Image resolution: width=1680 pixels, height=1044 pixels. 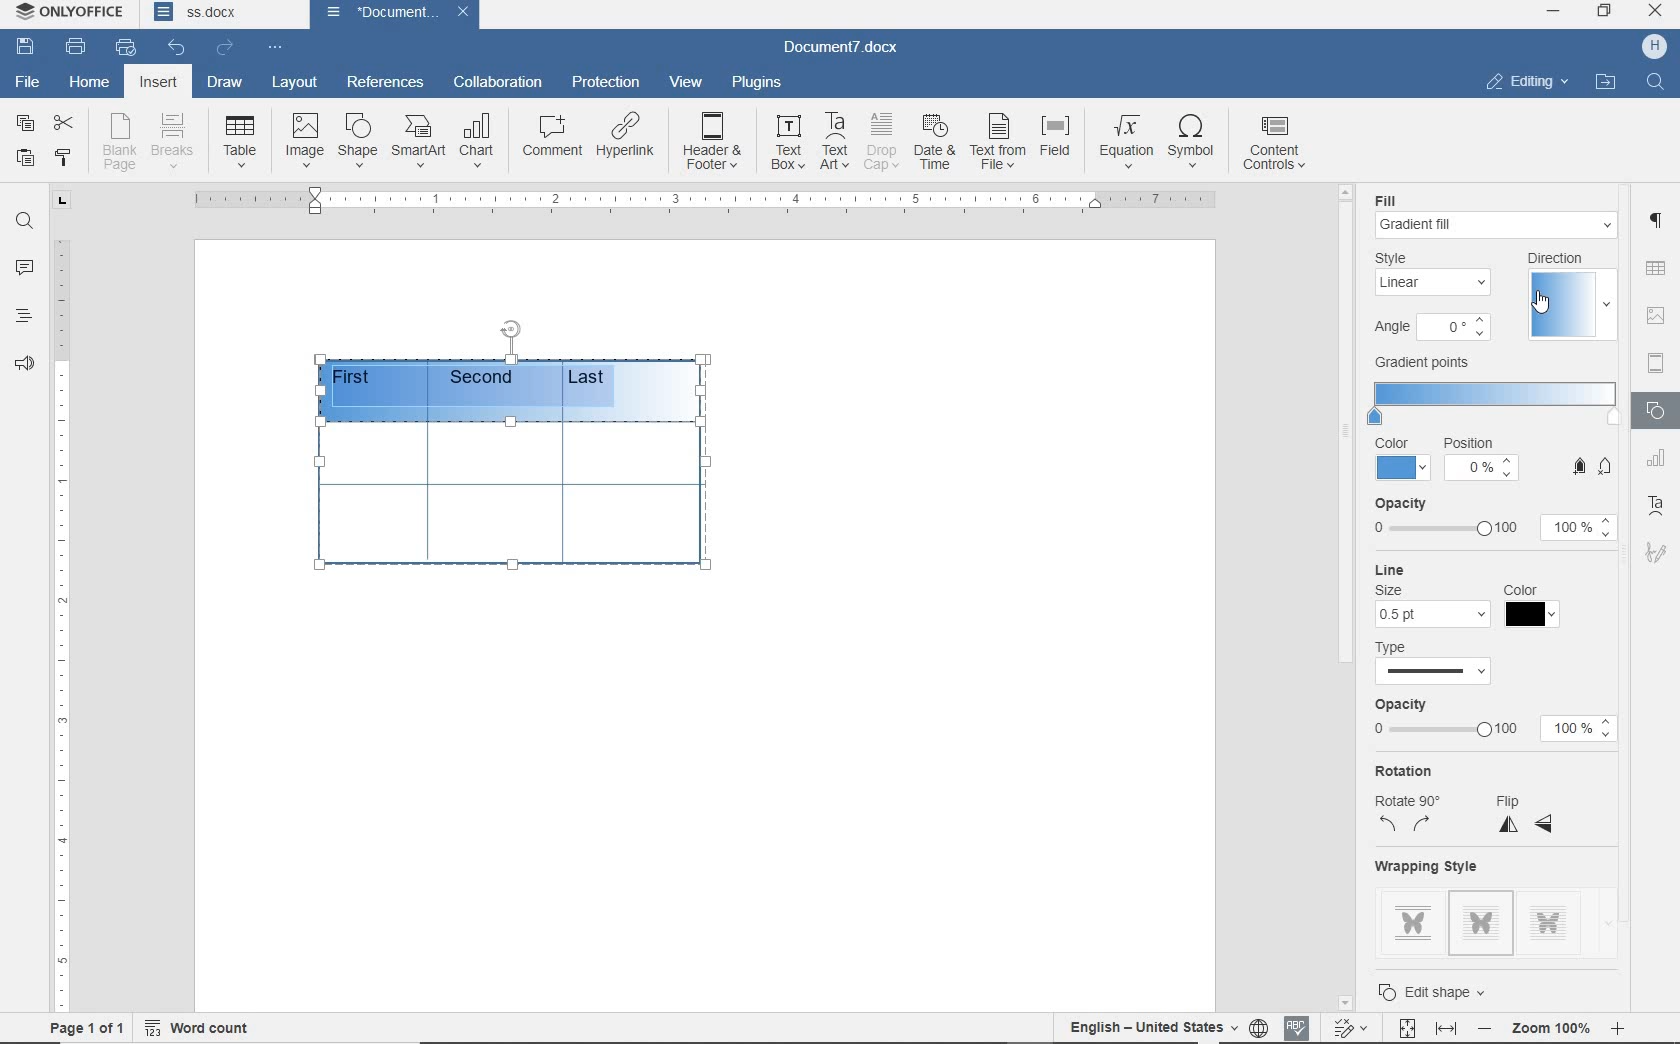 What do you see at coordinates (223, 15) in the screenshot?
I see `document names` at bounding box center [223, 15].